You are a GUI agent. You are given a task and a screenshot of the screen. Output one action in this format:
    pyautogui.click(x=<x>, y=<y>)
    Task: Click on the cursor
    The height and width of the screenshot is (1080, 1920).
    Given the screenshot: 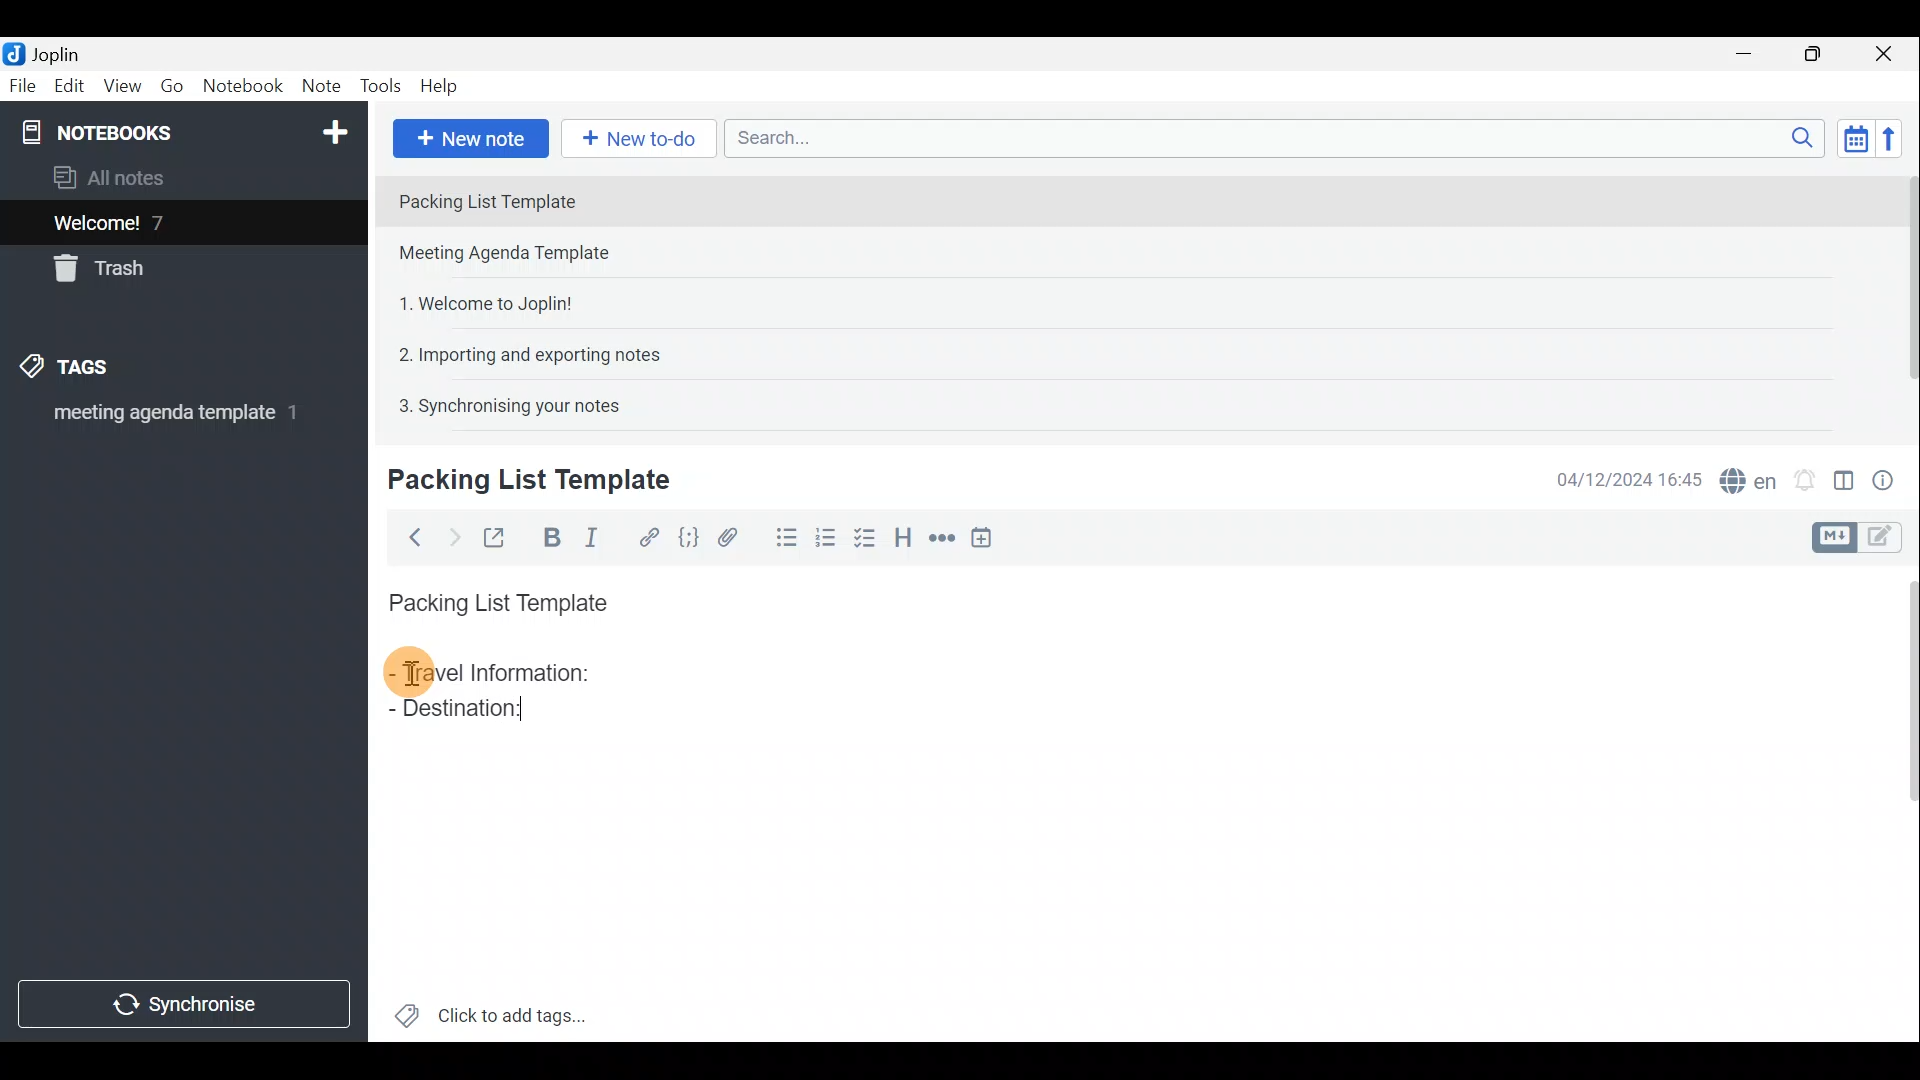 What is the action you would take?
    pyautogui.click(x=410, y=673)
    